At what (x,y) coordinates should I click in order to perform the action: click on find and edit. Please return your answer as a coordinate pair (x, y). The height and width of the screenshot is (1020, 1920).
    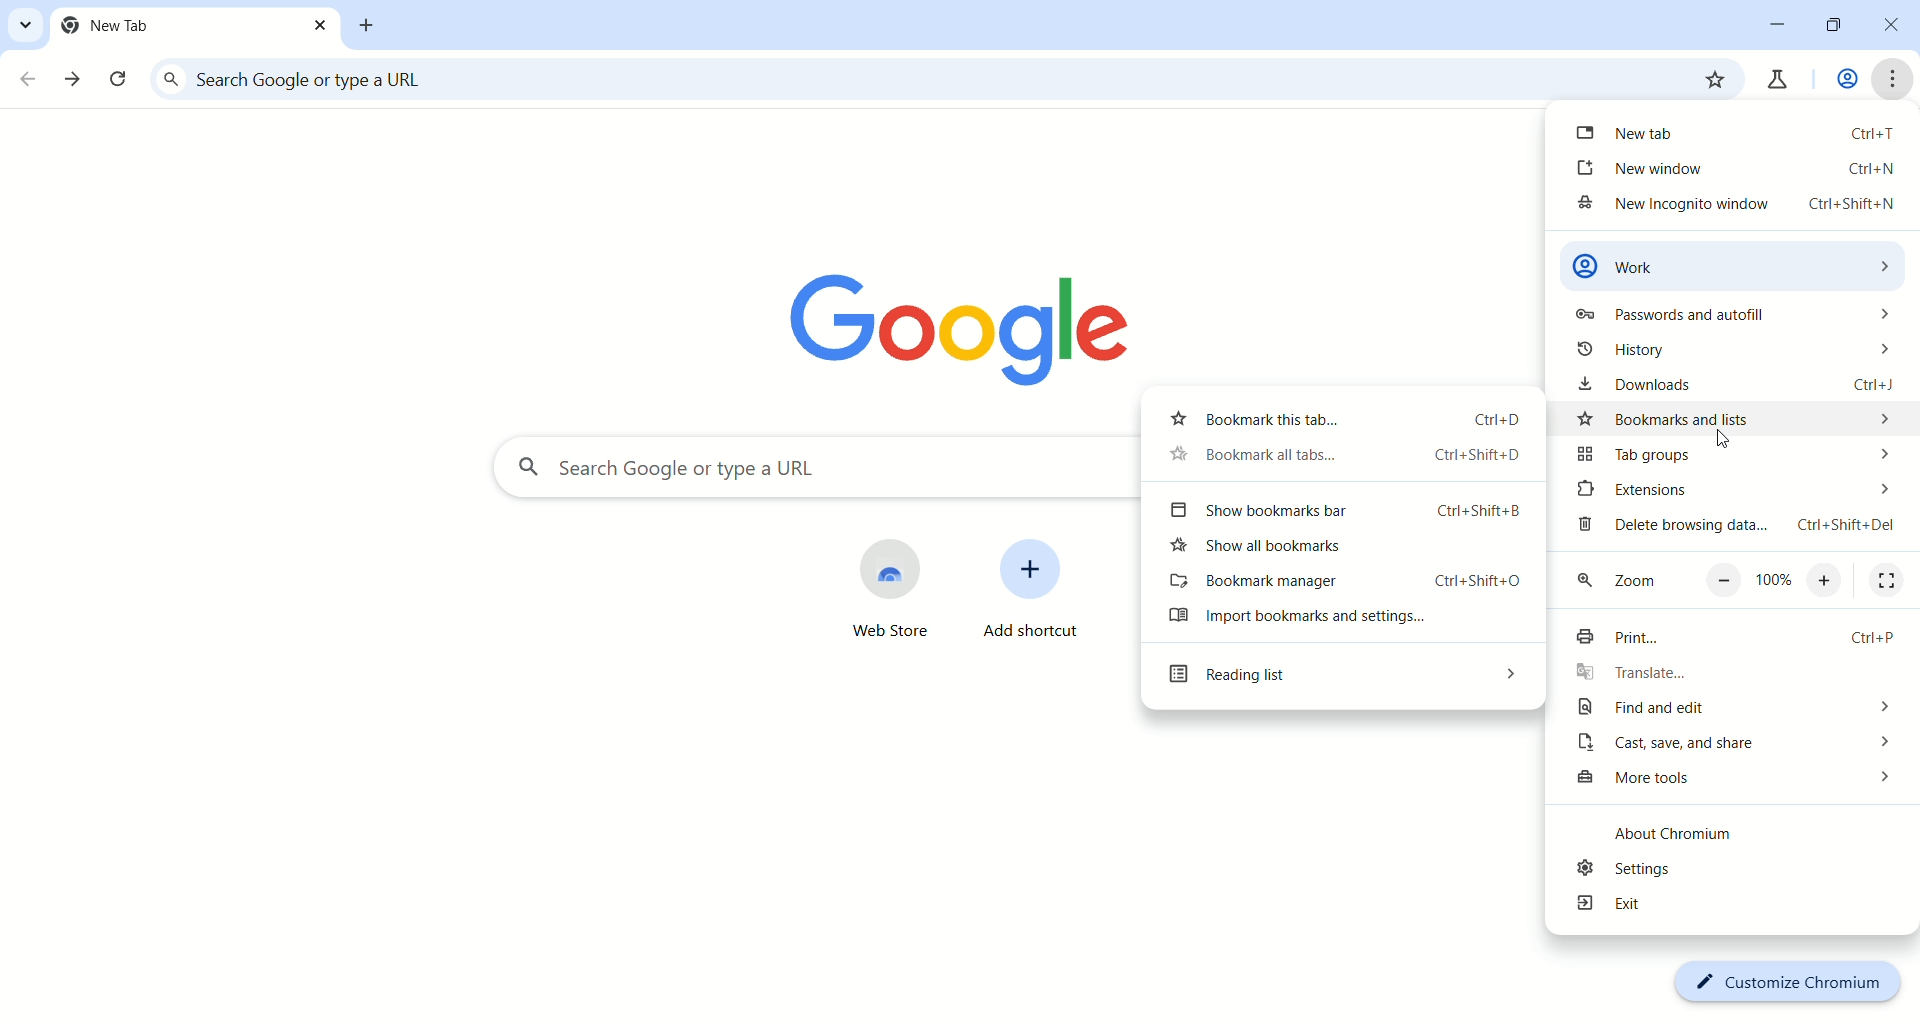
    Looking at the image, I should click on (1730, 710).